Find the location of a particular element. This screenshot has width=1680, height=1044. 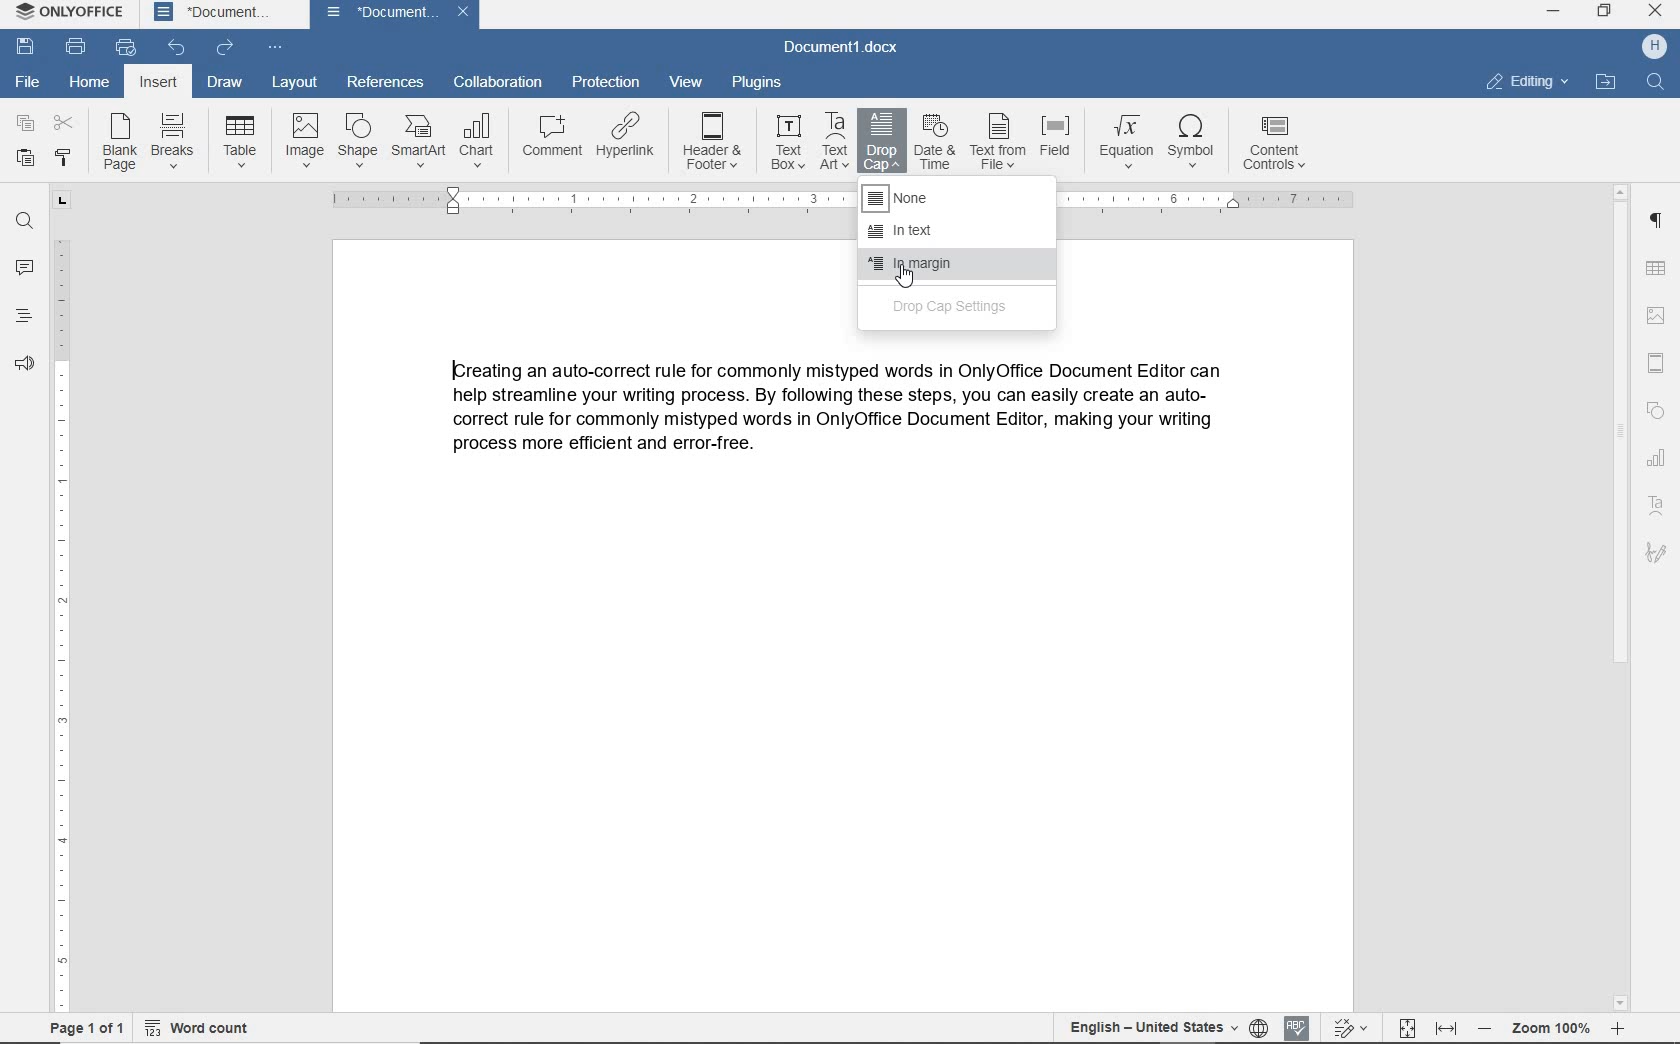

text language is located at coordinates (1152, 1028).